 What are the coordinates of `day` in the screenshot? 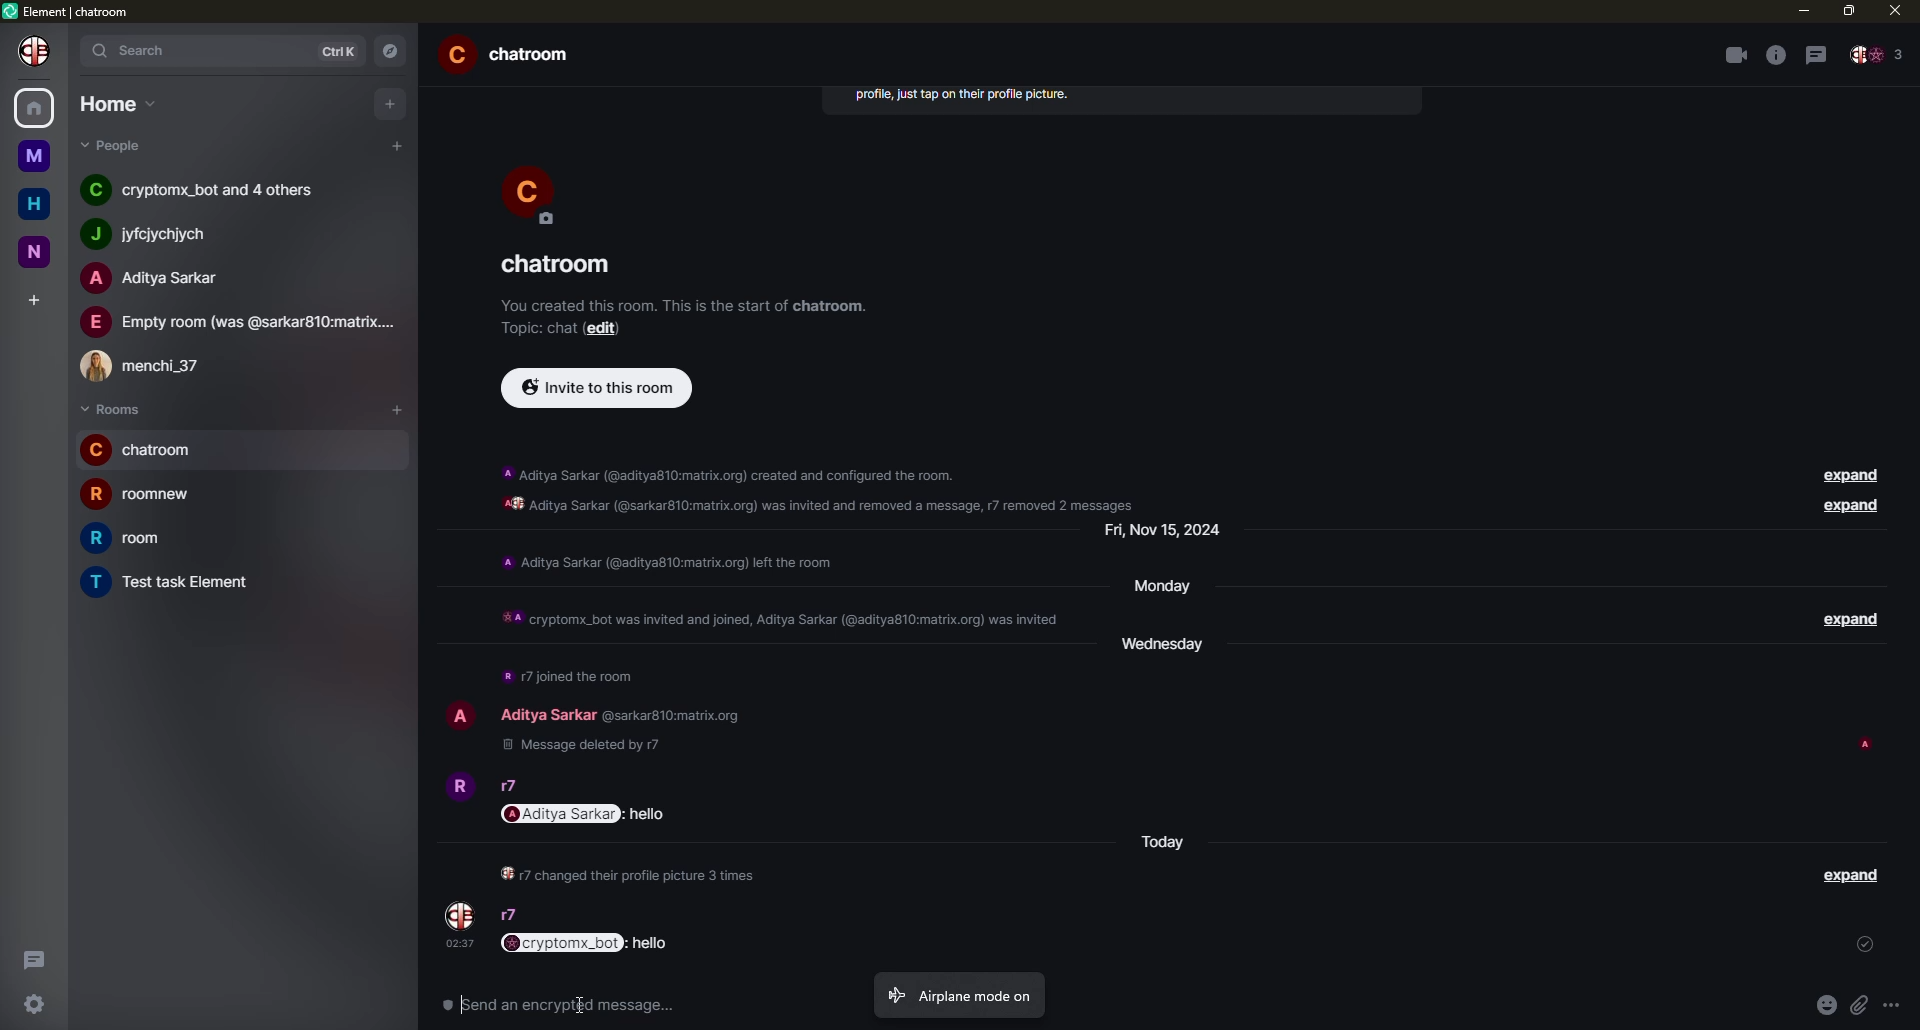 It's located at (1161, 843).